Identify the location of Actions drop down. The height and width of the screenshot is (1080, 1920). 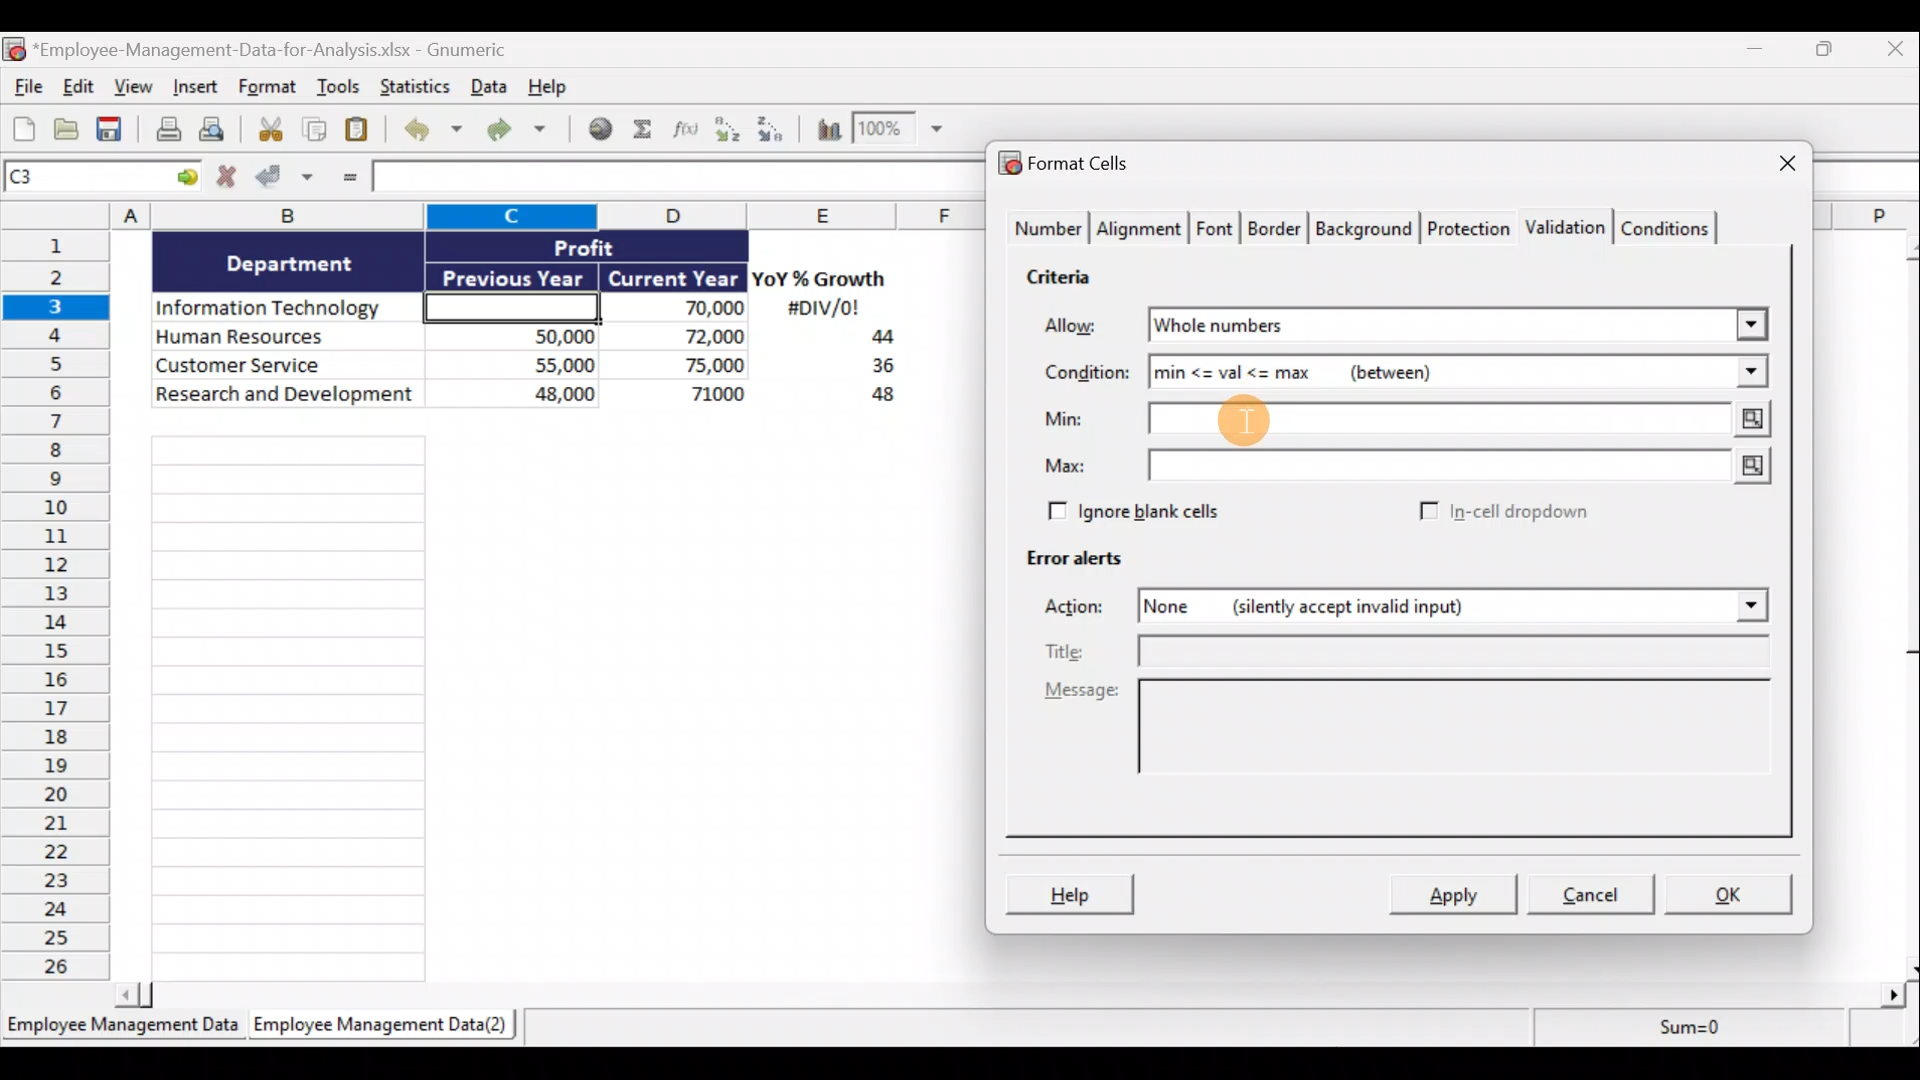
(1746, 609).